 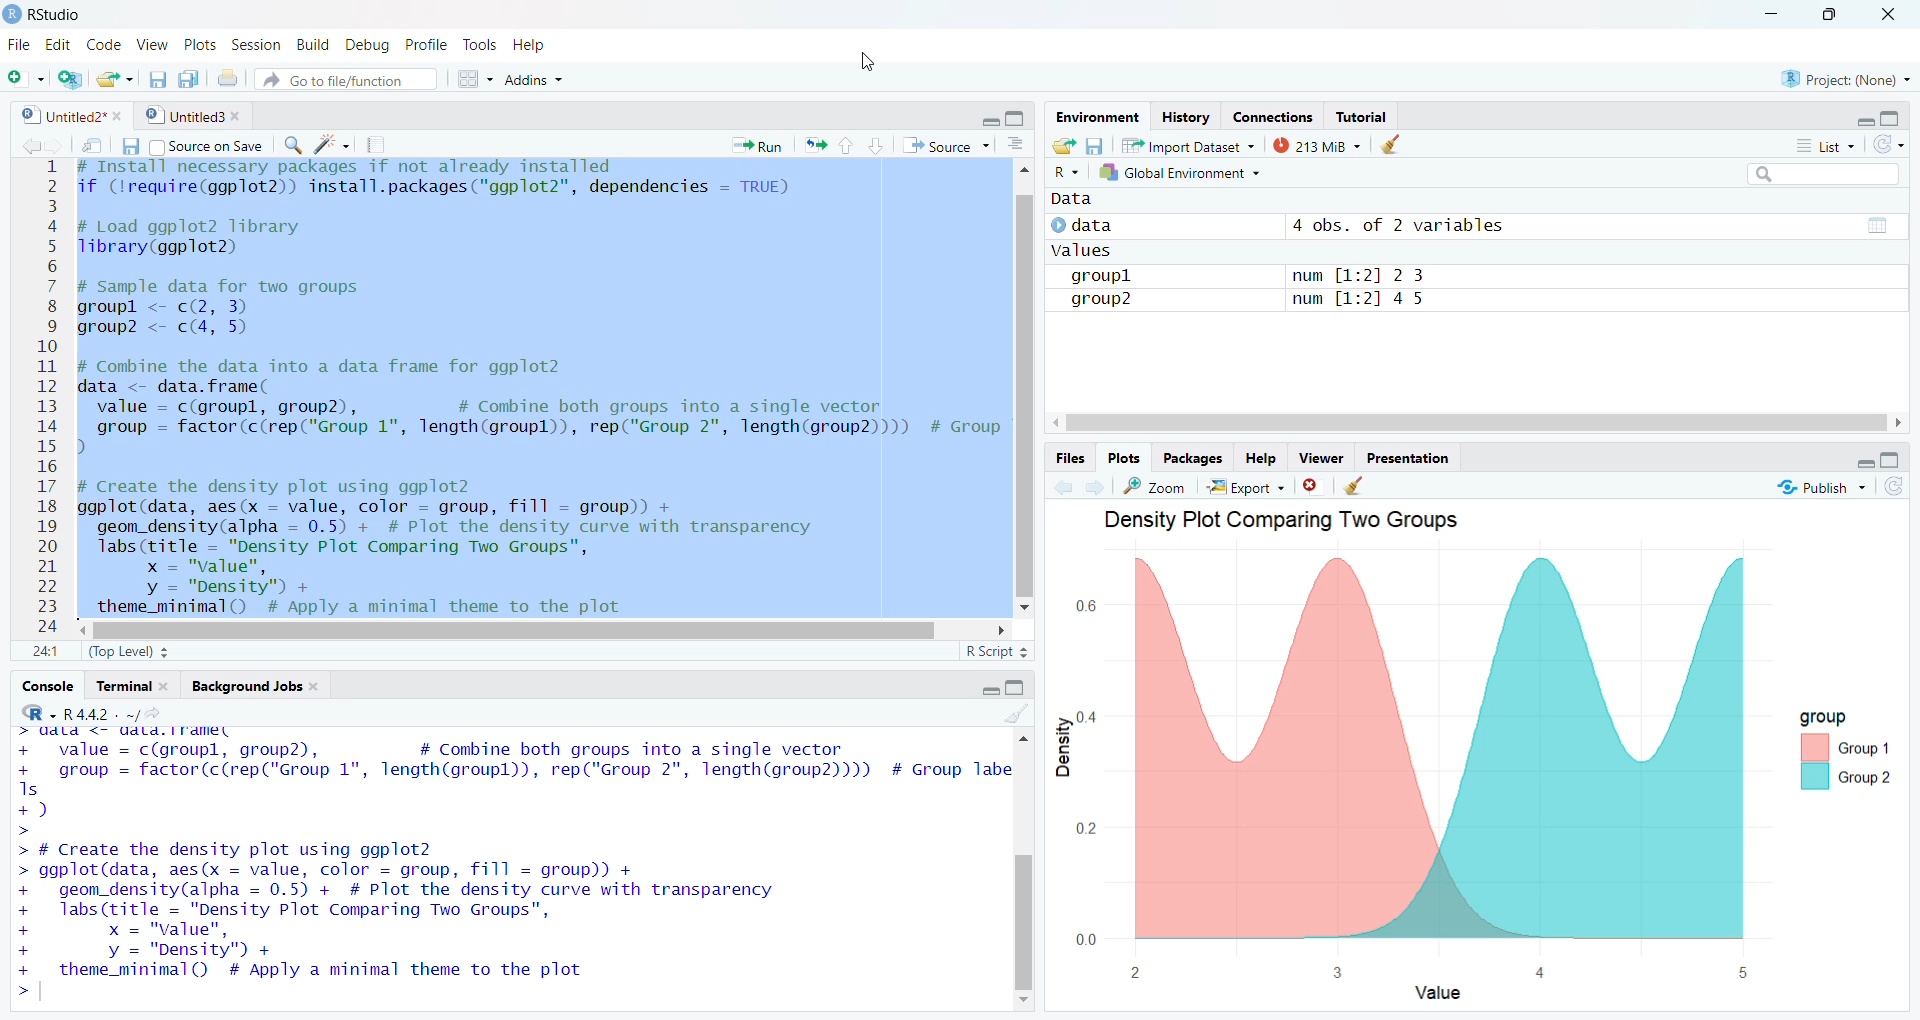 I want to click on group 1, so click(x=1119, y=274).